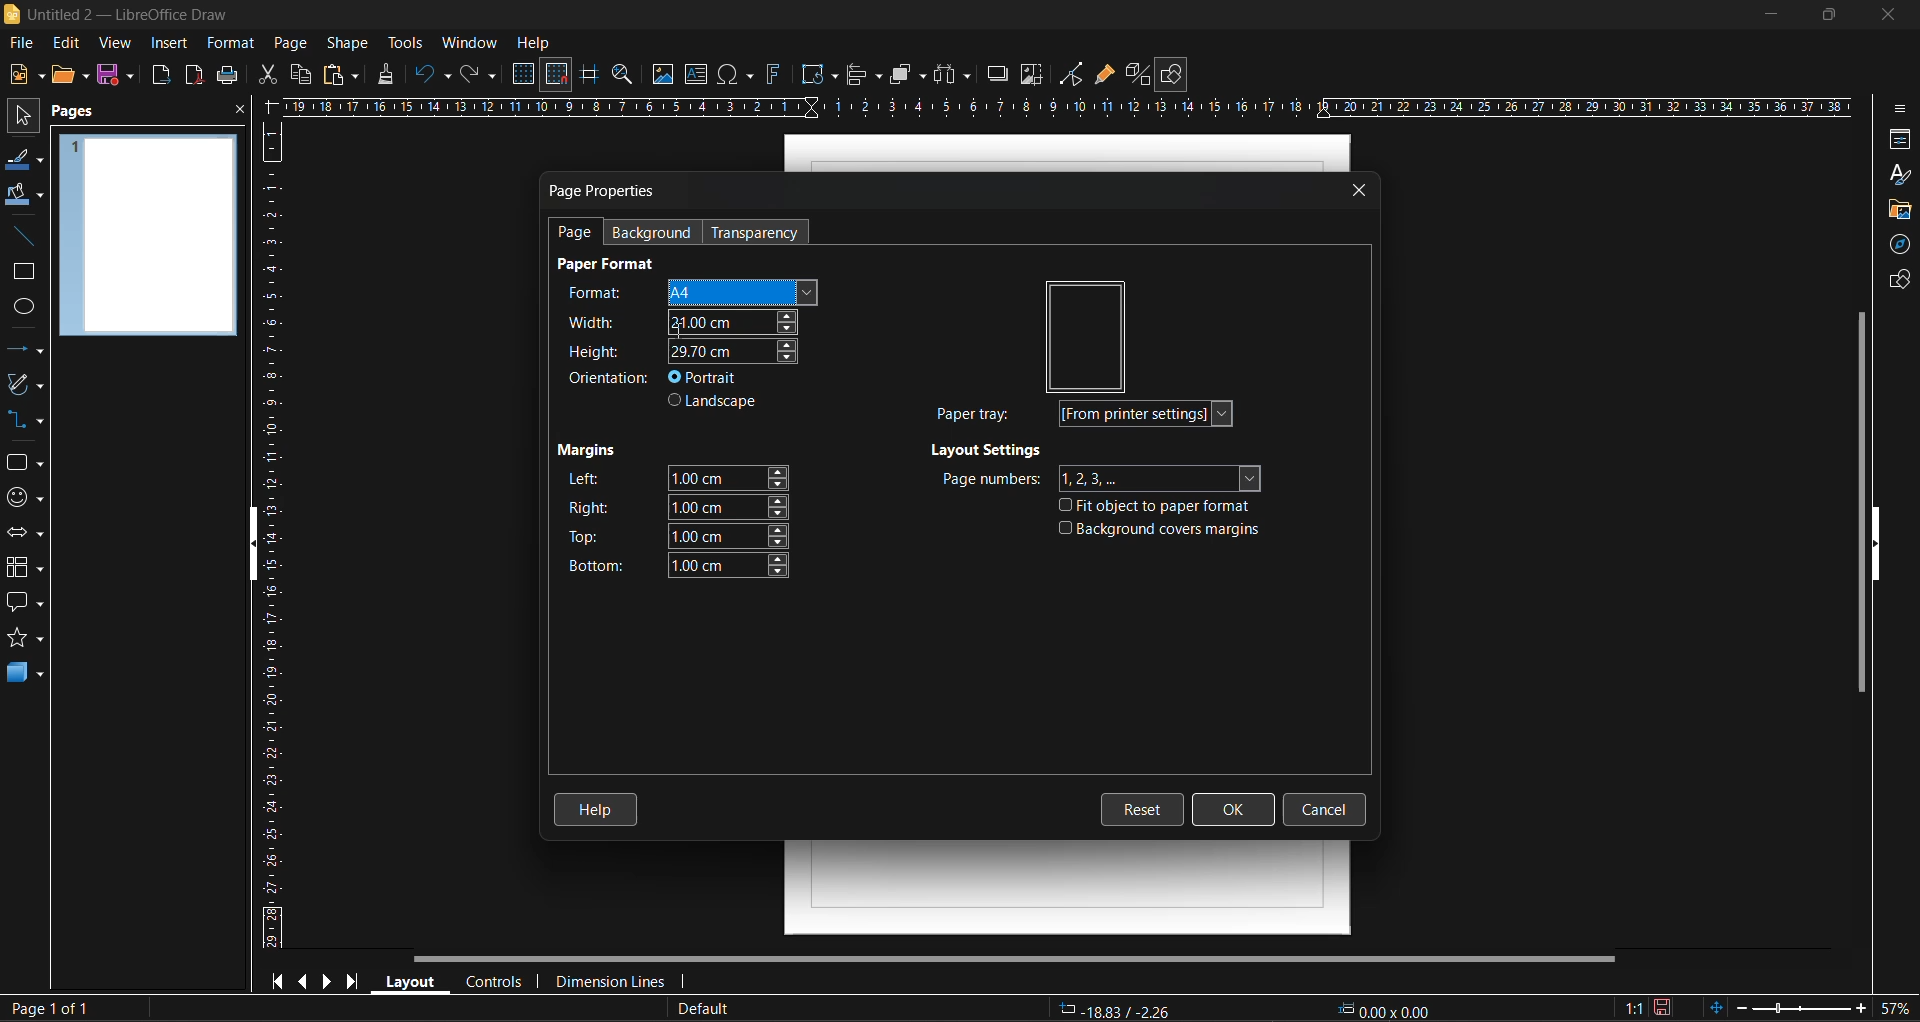 The width and height of the screenshot is (1920, 1022). What do you see at coordinates (413, 982) in the screenshot?
I see `layout` at bounding box center [413, 982].